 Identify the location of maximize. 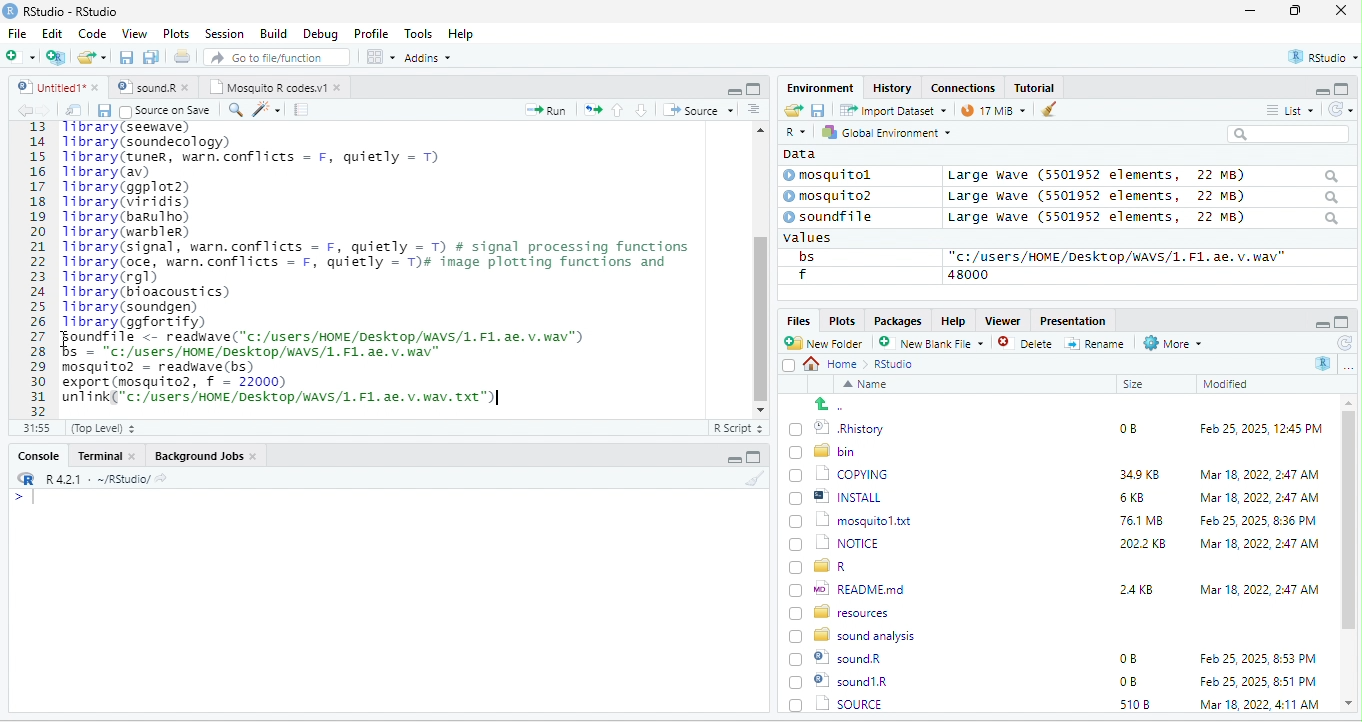
(753, 457).